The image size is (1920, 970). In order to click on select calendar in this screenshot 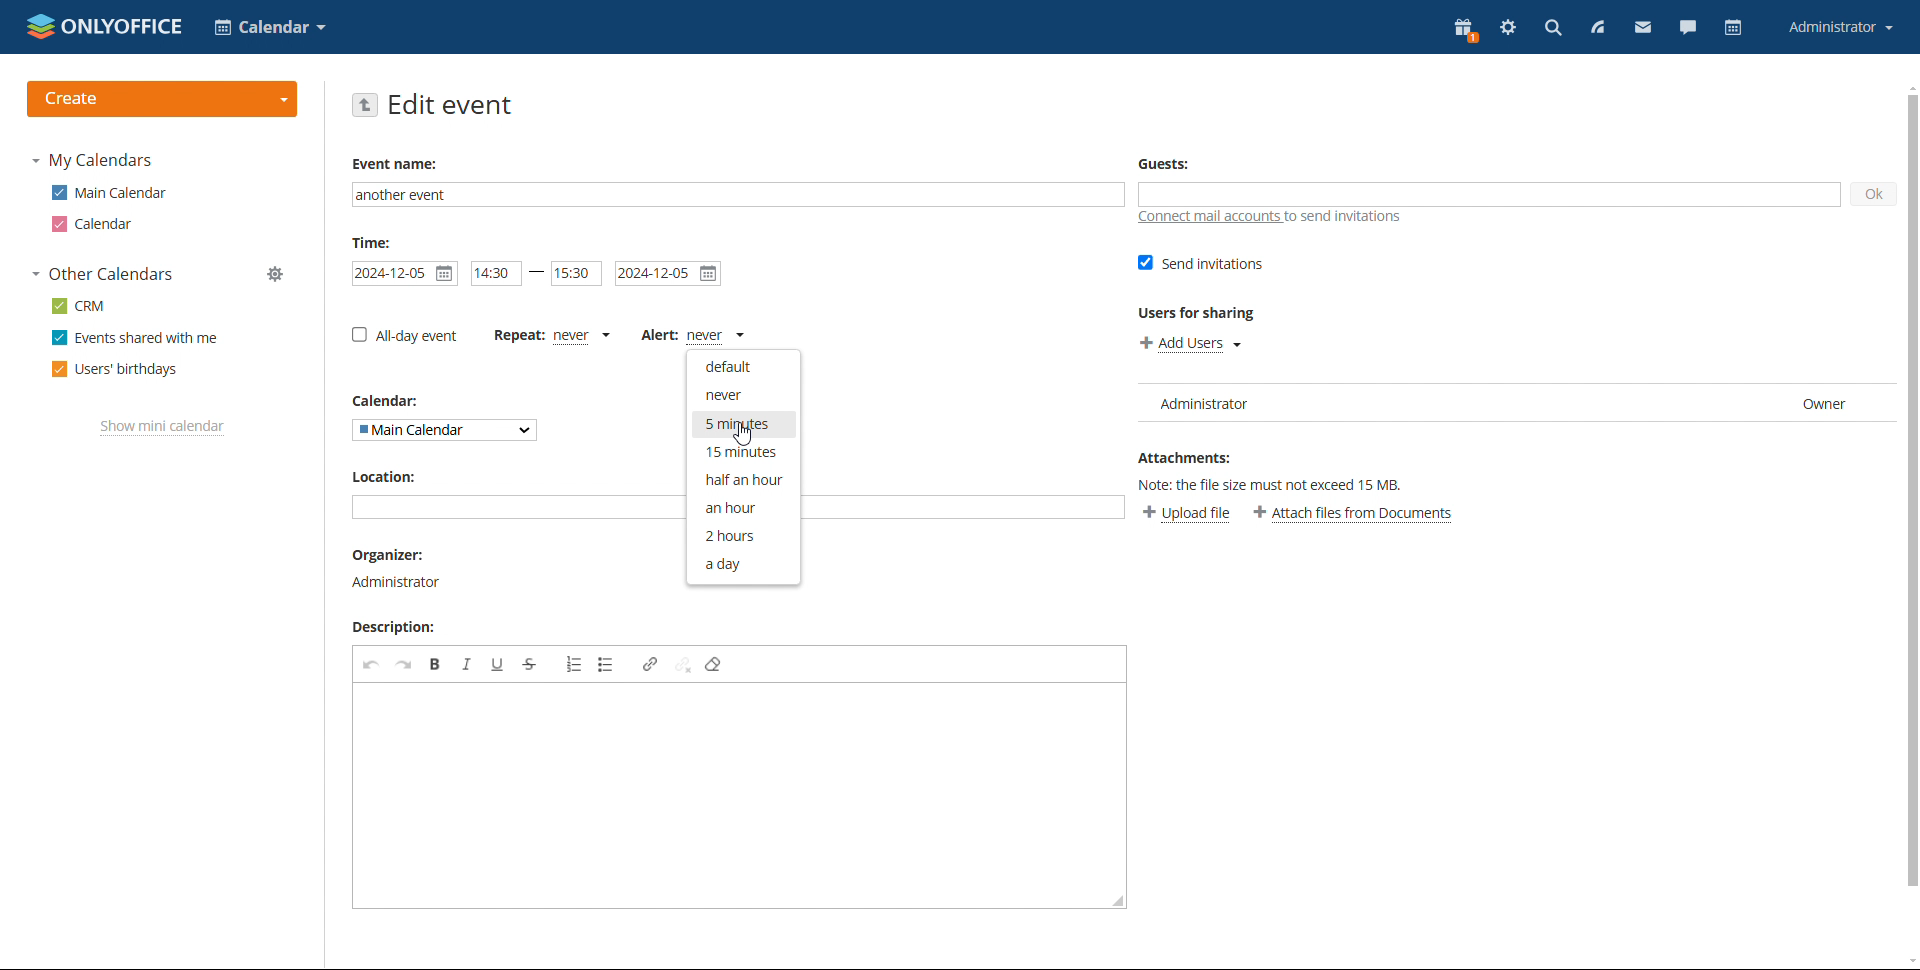, I will do `click(270, 27)`.